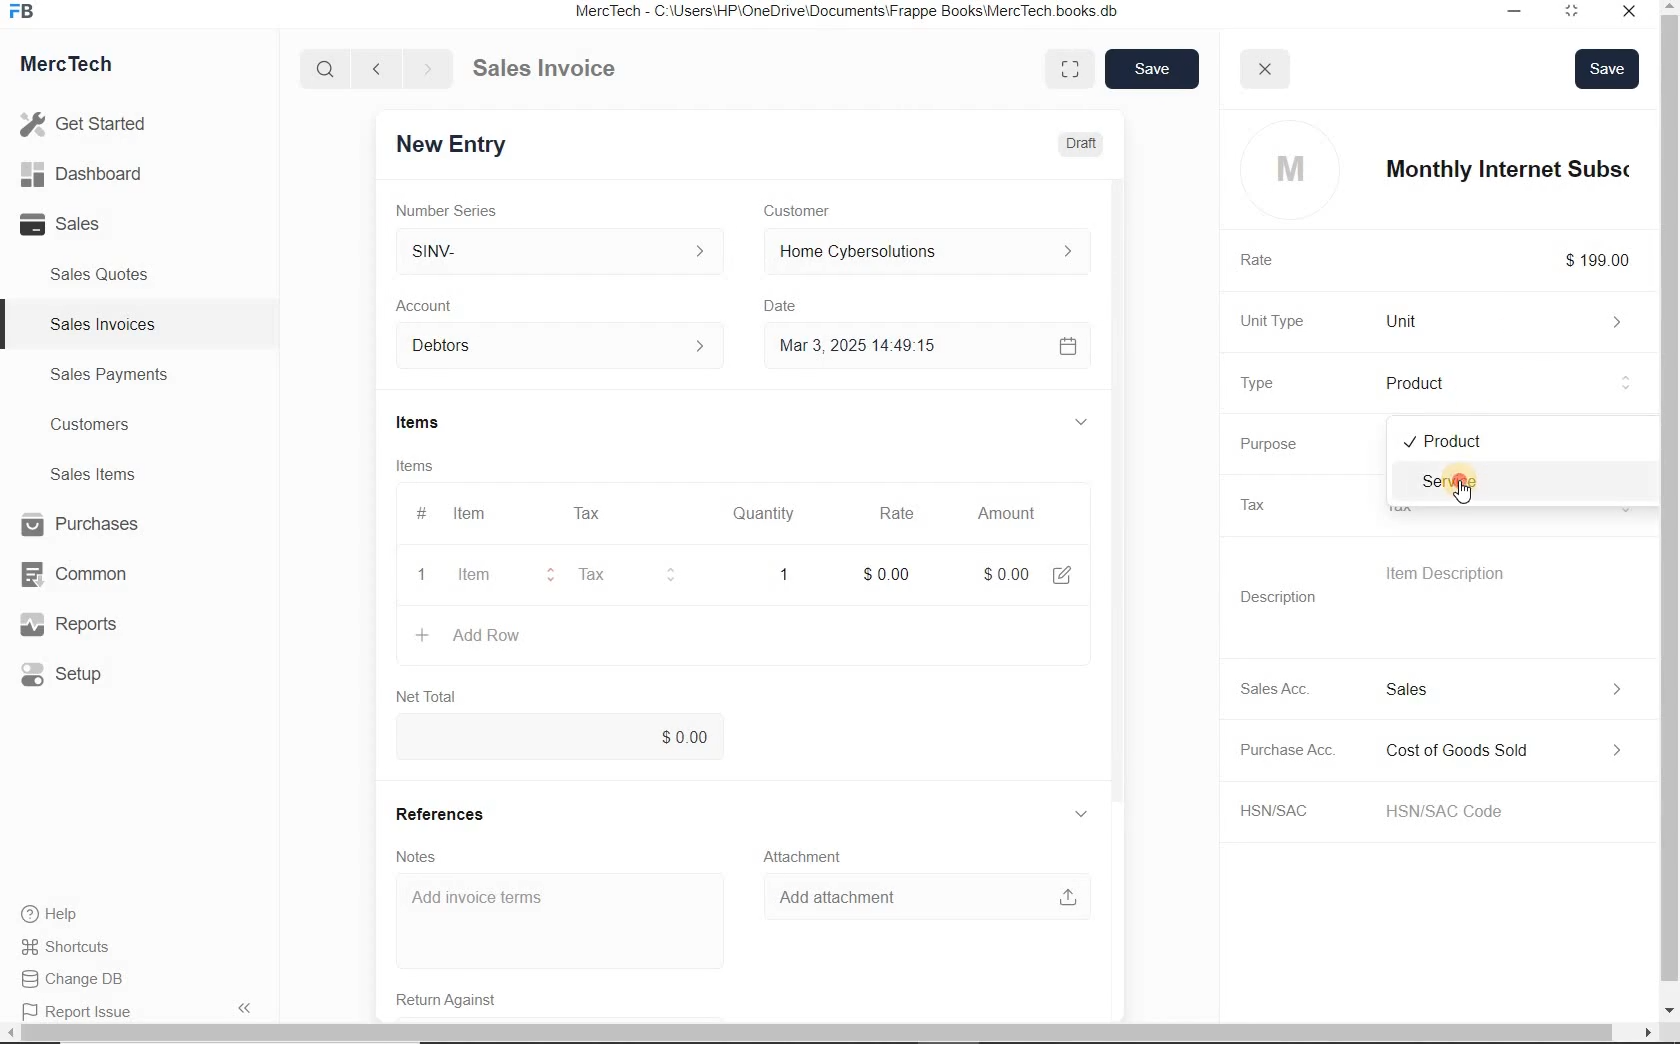 The image size is (1680, 1044). What do you see at coordinates (1266, 70) in the screenshot?
I see `close` at bounding box center [1266, 70].